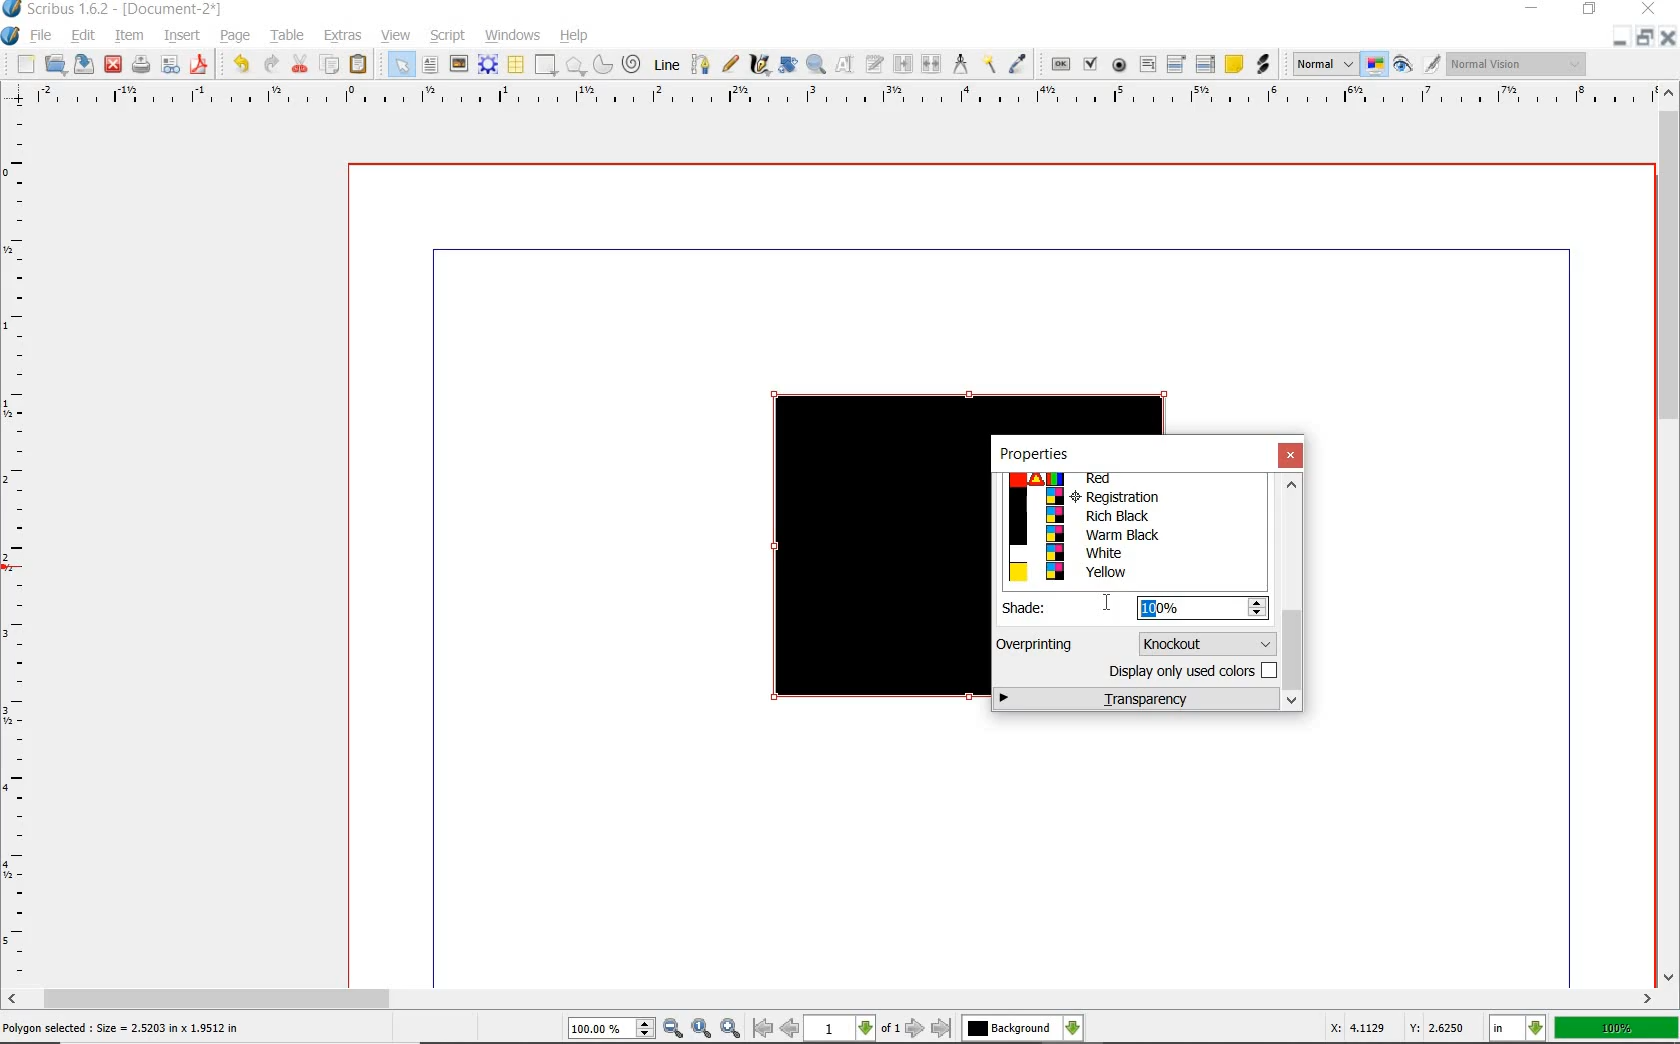 The height and width of the screenshot is (1044, 1680). I want to click on Yellow, so click(1132, 573).